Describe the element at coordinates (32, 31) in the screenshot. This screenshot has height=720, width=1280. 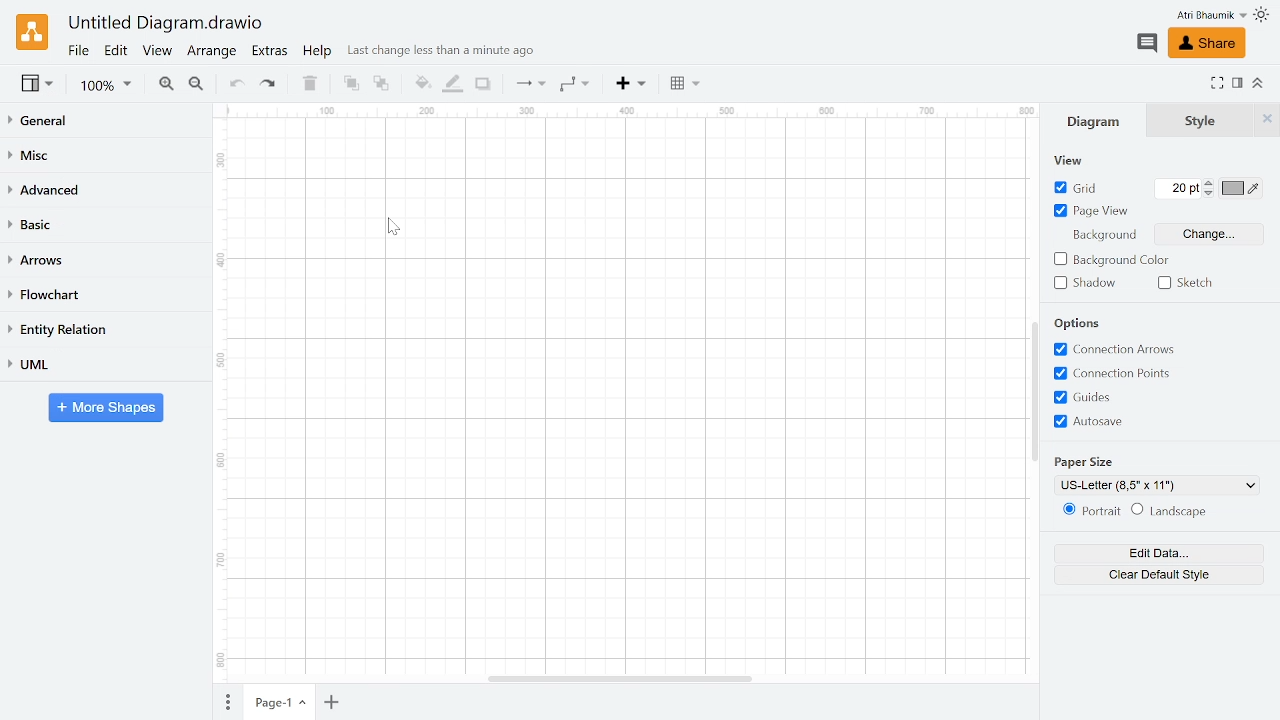
I see `Draw.io logo` at that location.